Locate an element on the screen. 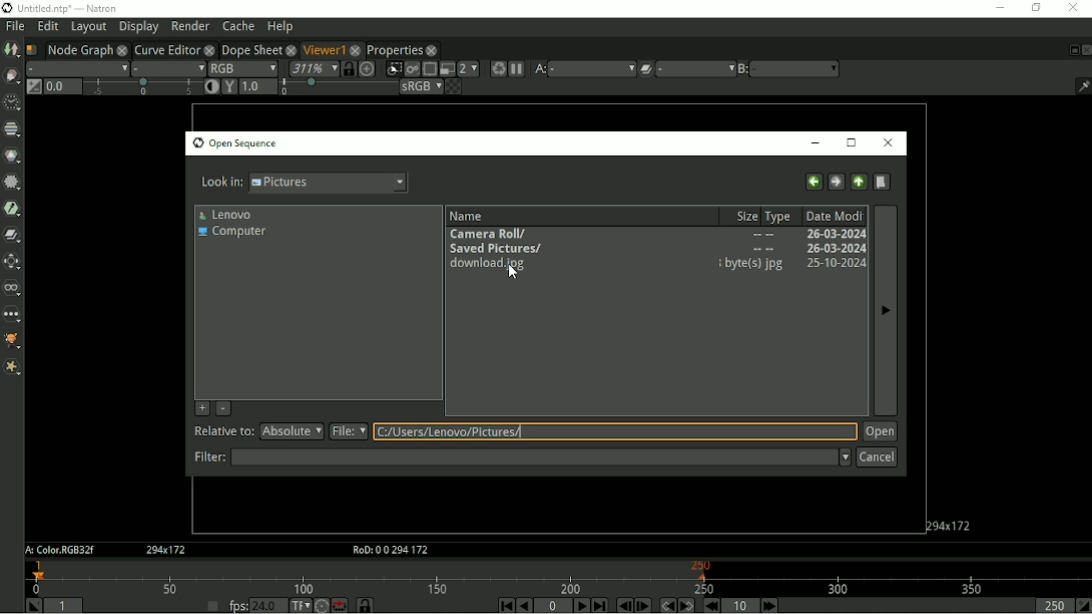 The width and height of the screenshot is (1092, 614). RoD is located at coordinates (387, 550).